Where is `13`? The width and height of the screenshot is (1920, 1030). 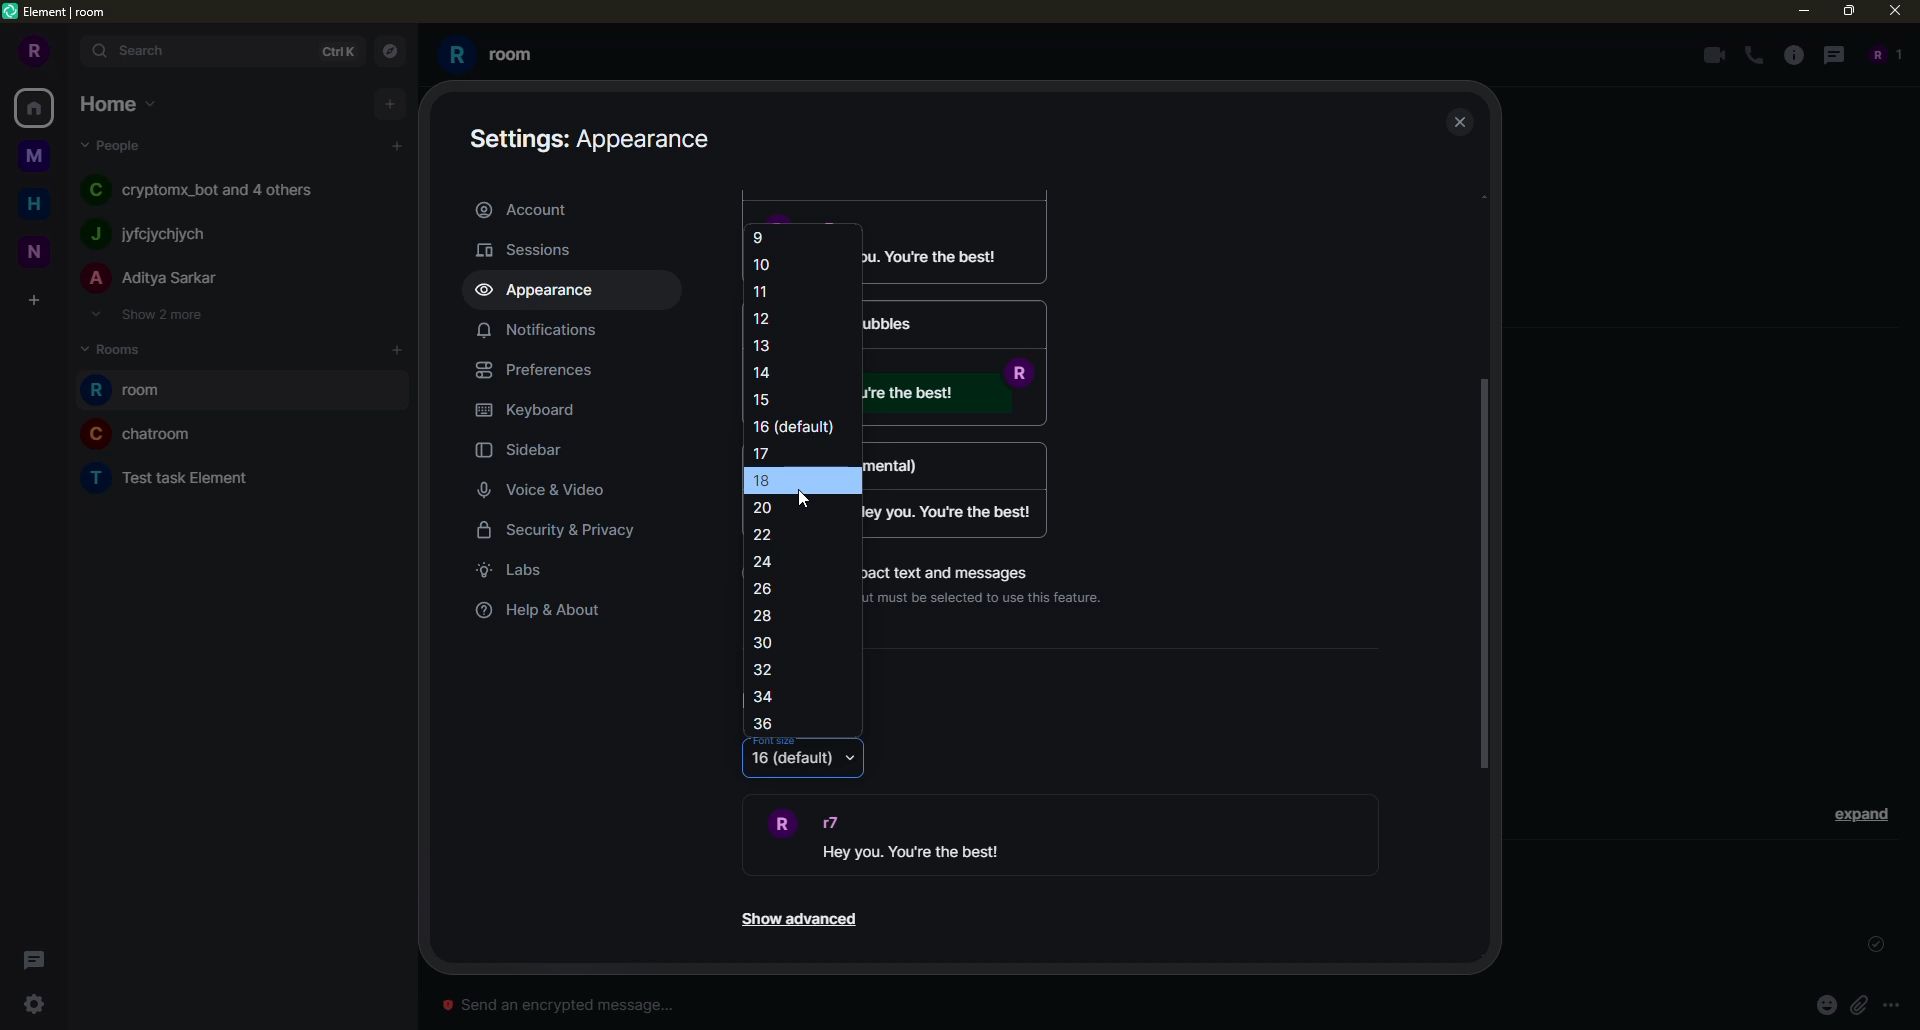
13 is located at coordinates (765, 344).